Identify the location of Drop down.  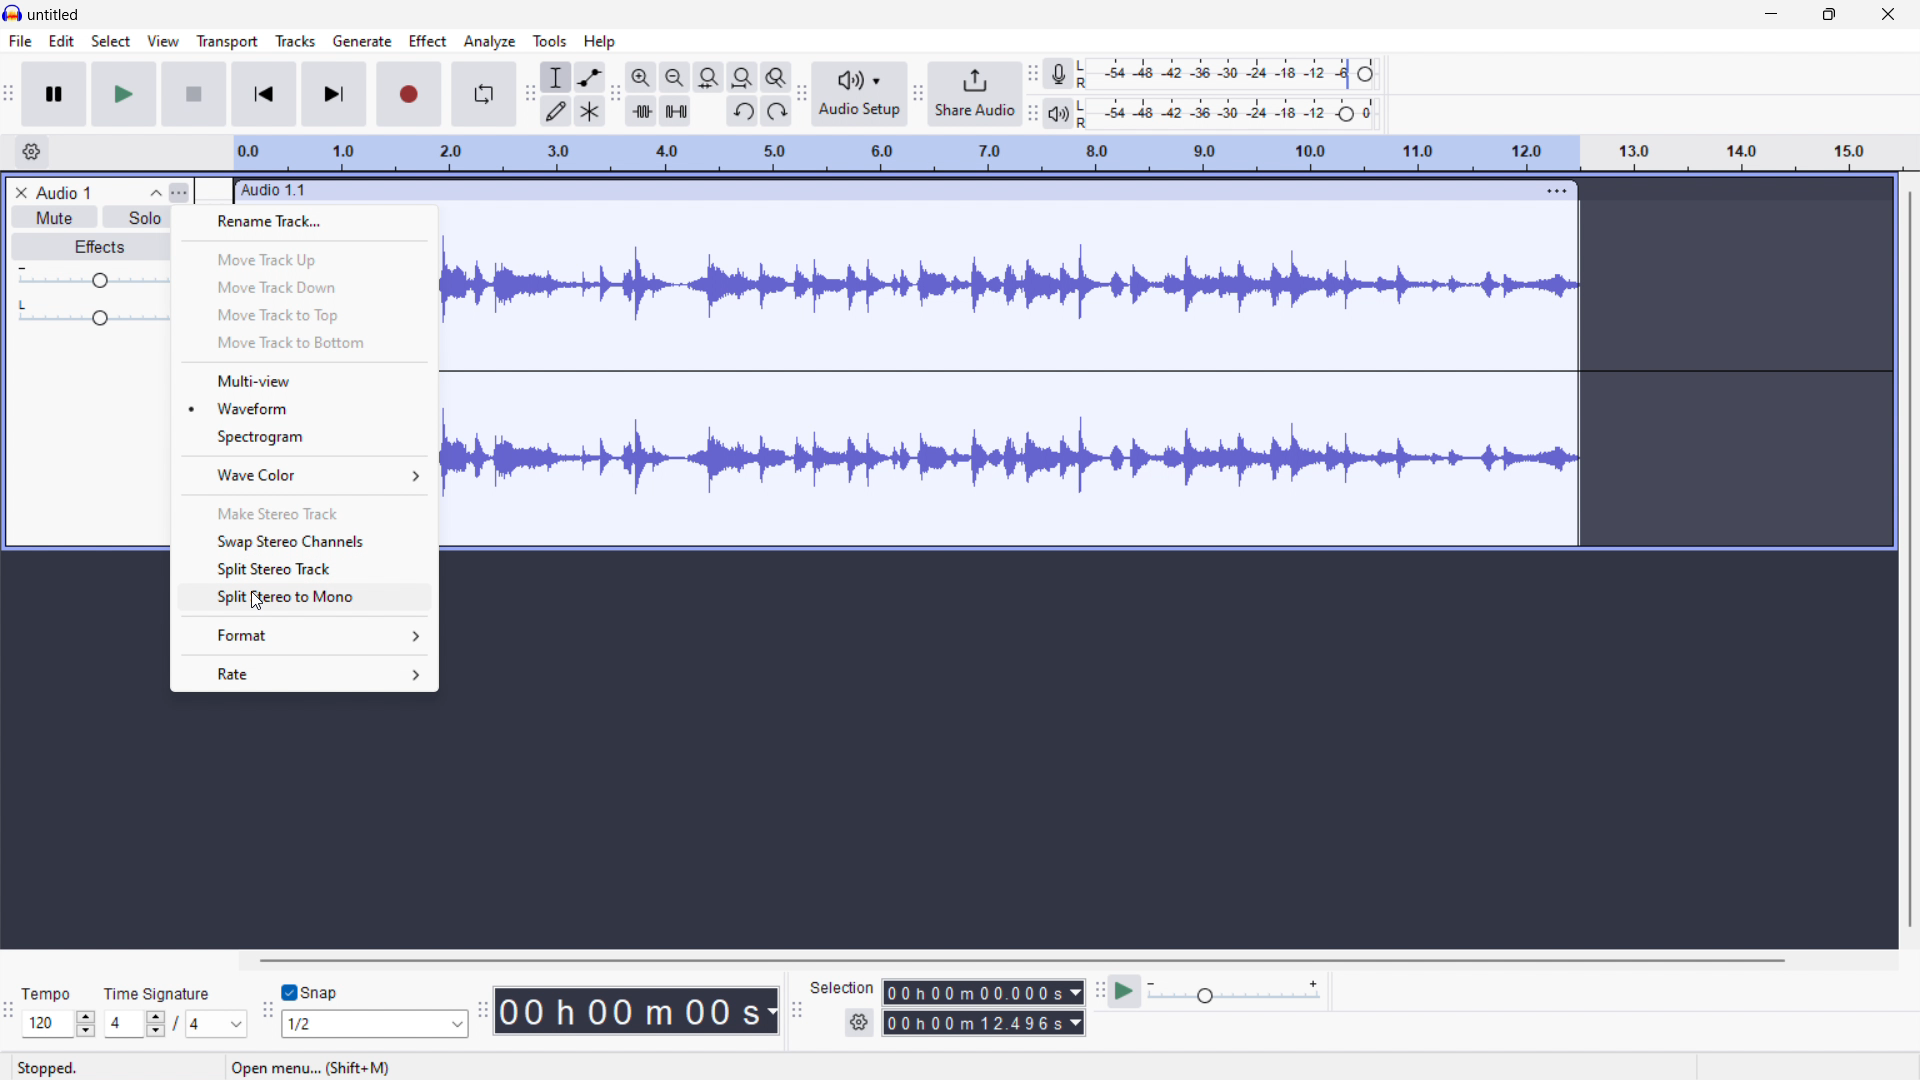
(452, 1024).